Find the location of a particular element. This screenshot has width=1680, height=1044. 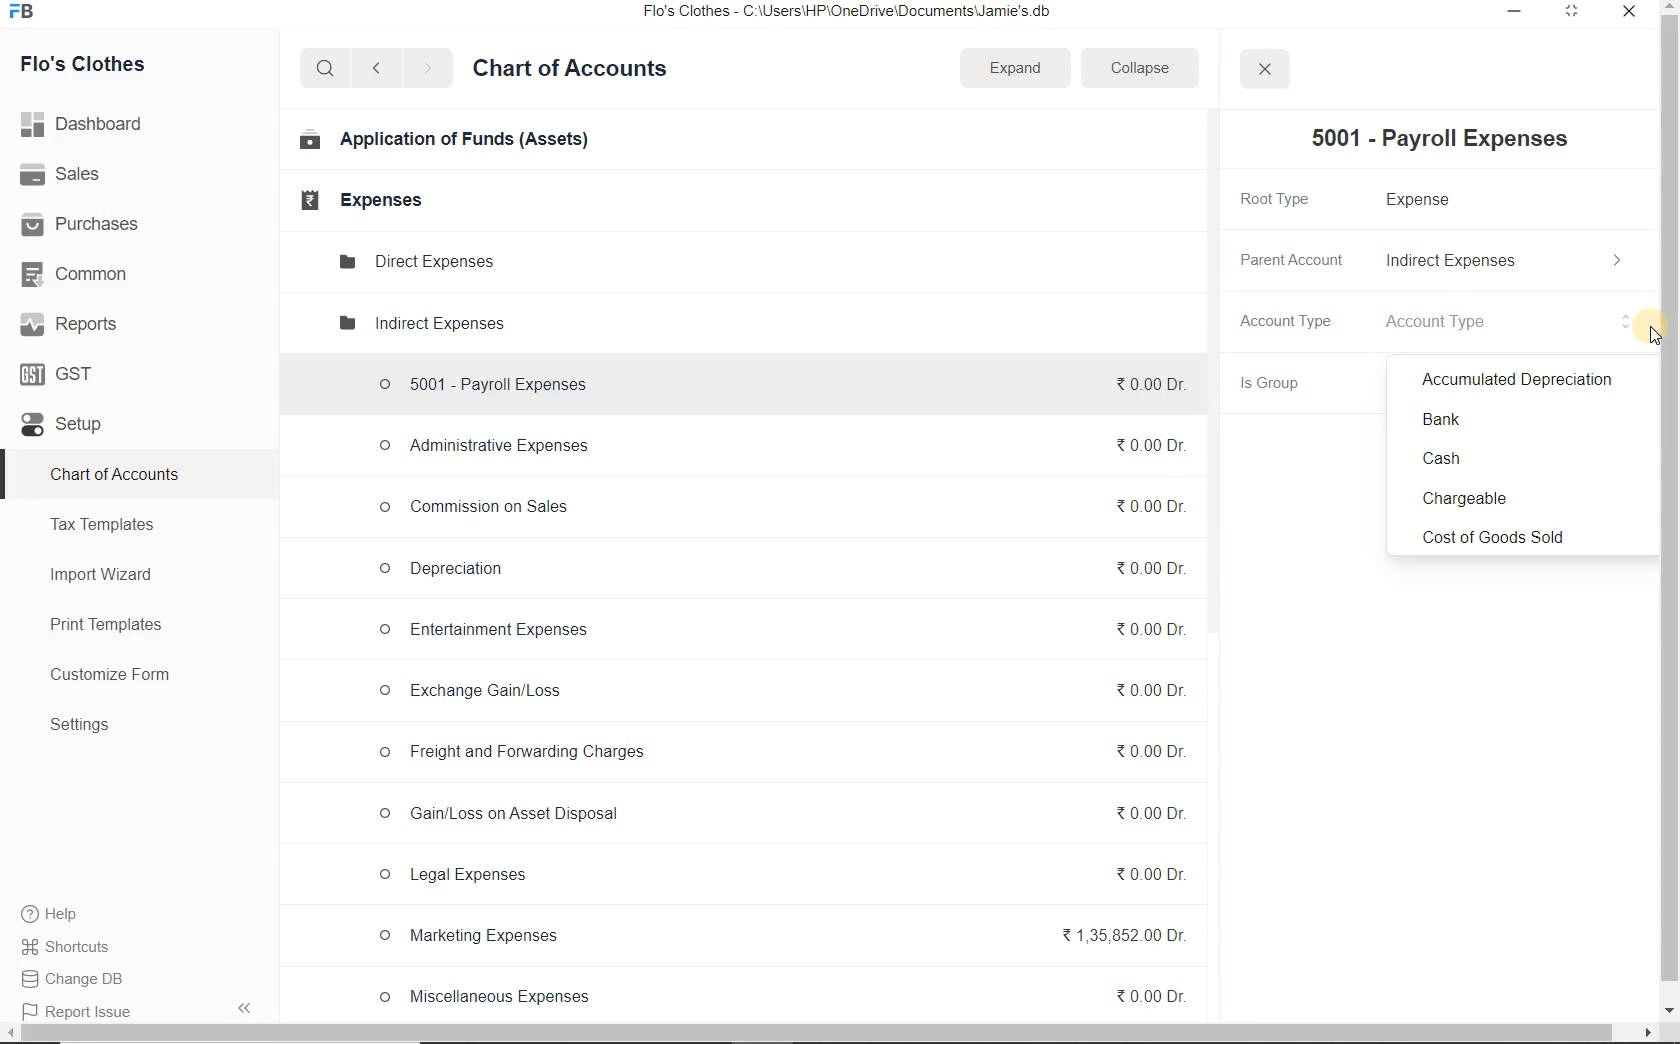

Reports is located at coordinates (69, 323).